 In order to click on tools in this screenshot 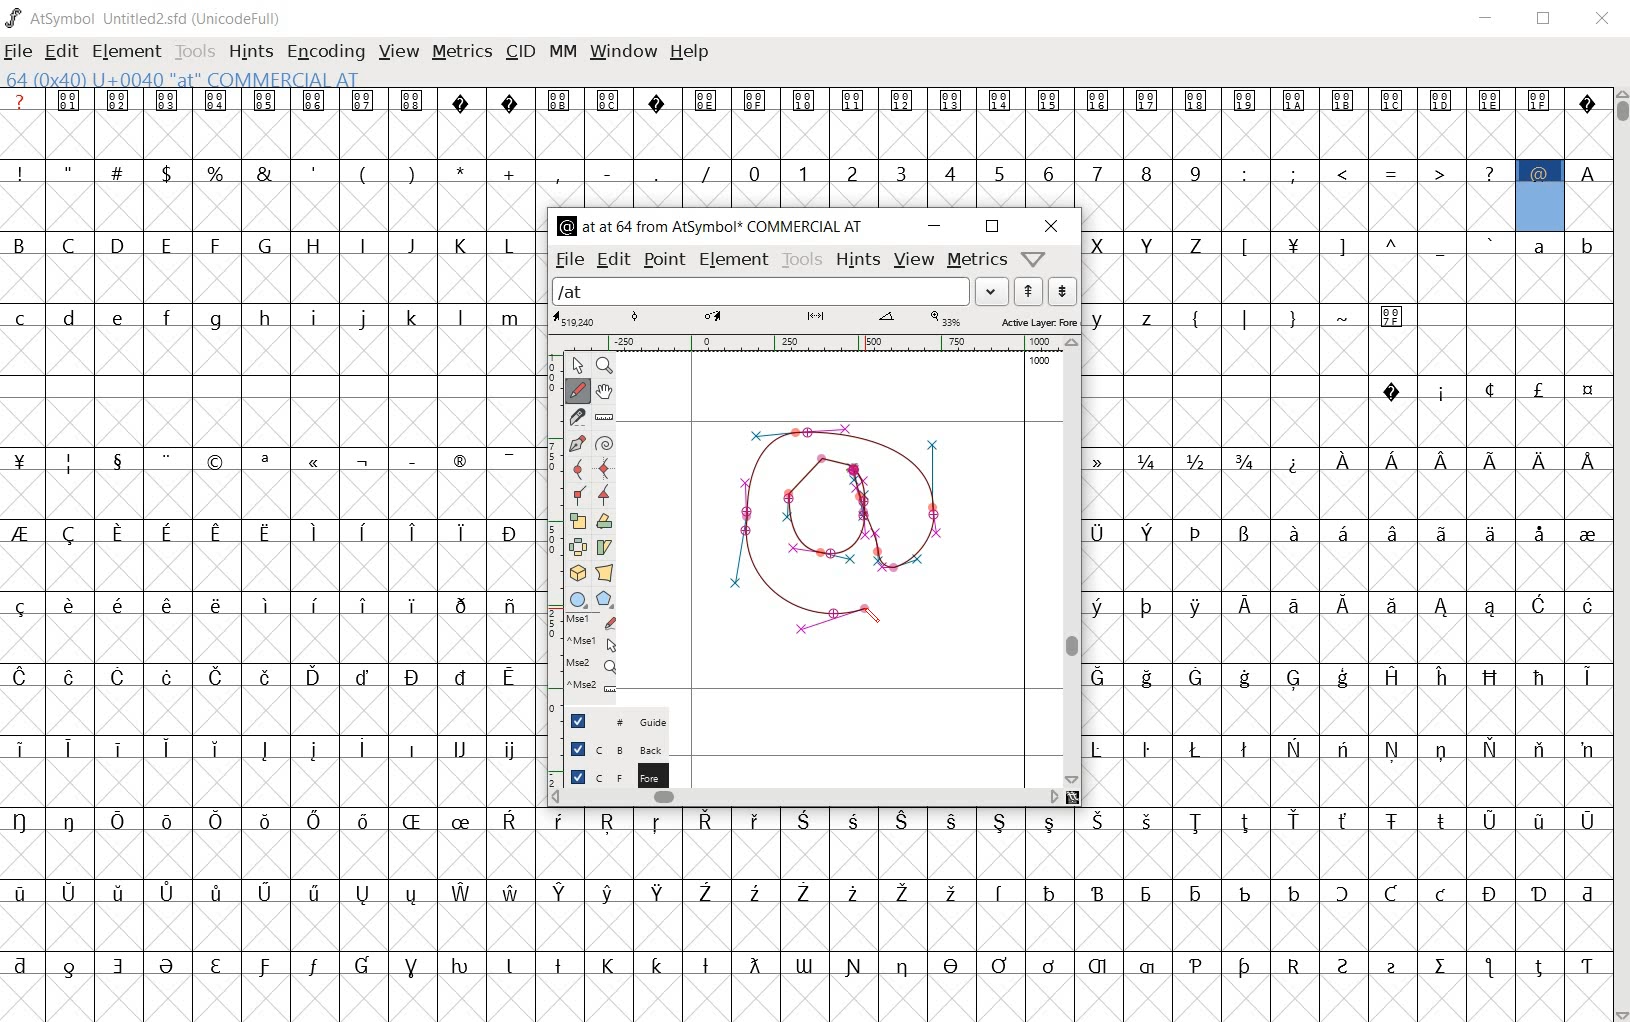, I will do `click(802, 260)`.